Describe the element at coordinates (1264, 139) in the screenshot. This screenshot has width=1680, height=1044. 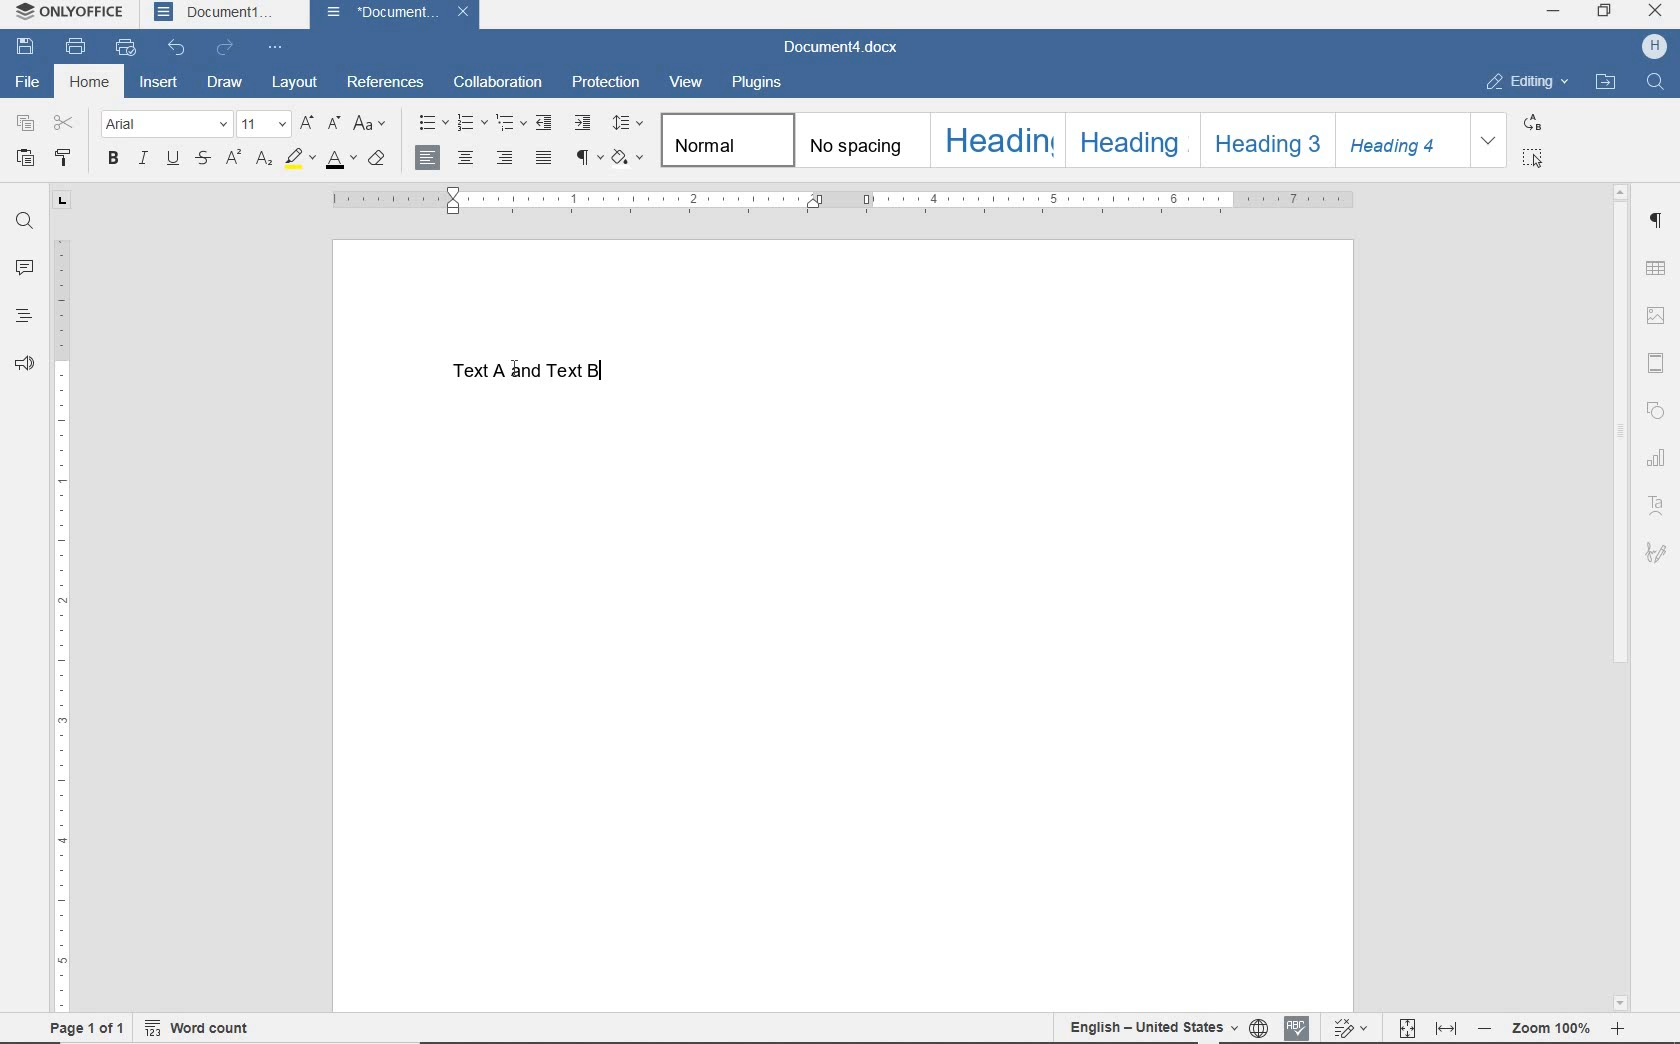
I see `HEADING 3` at that location.